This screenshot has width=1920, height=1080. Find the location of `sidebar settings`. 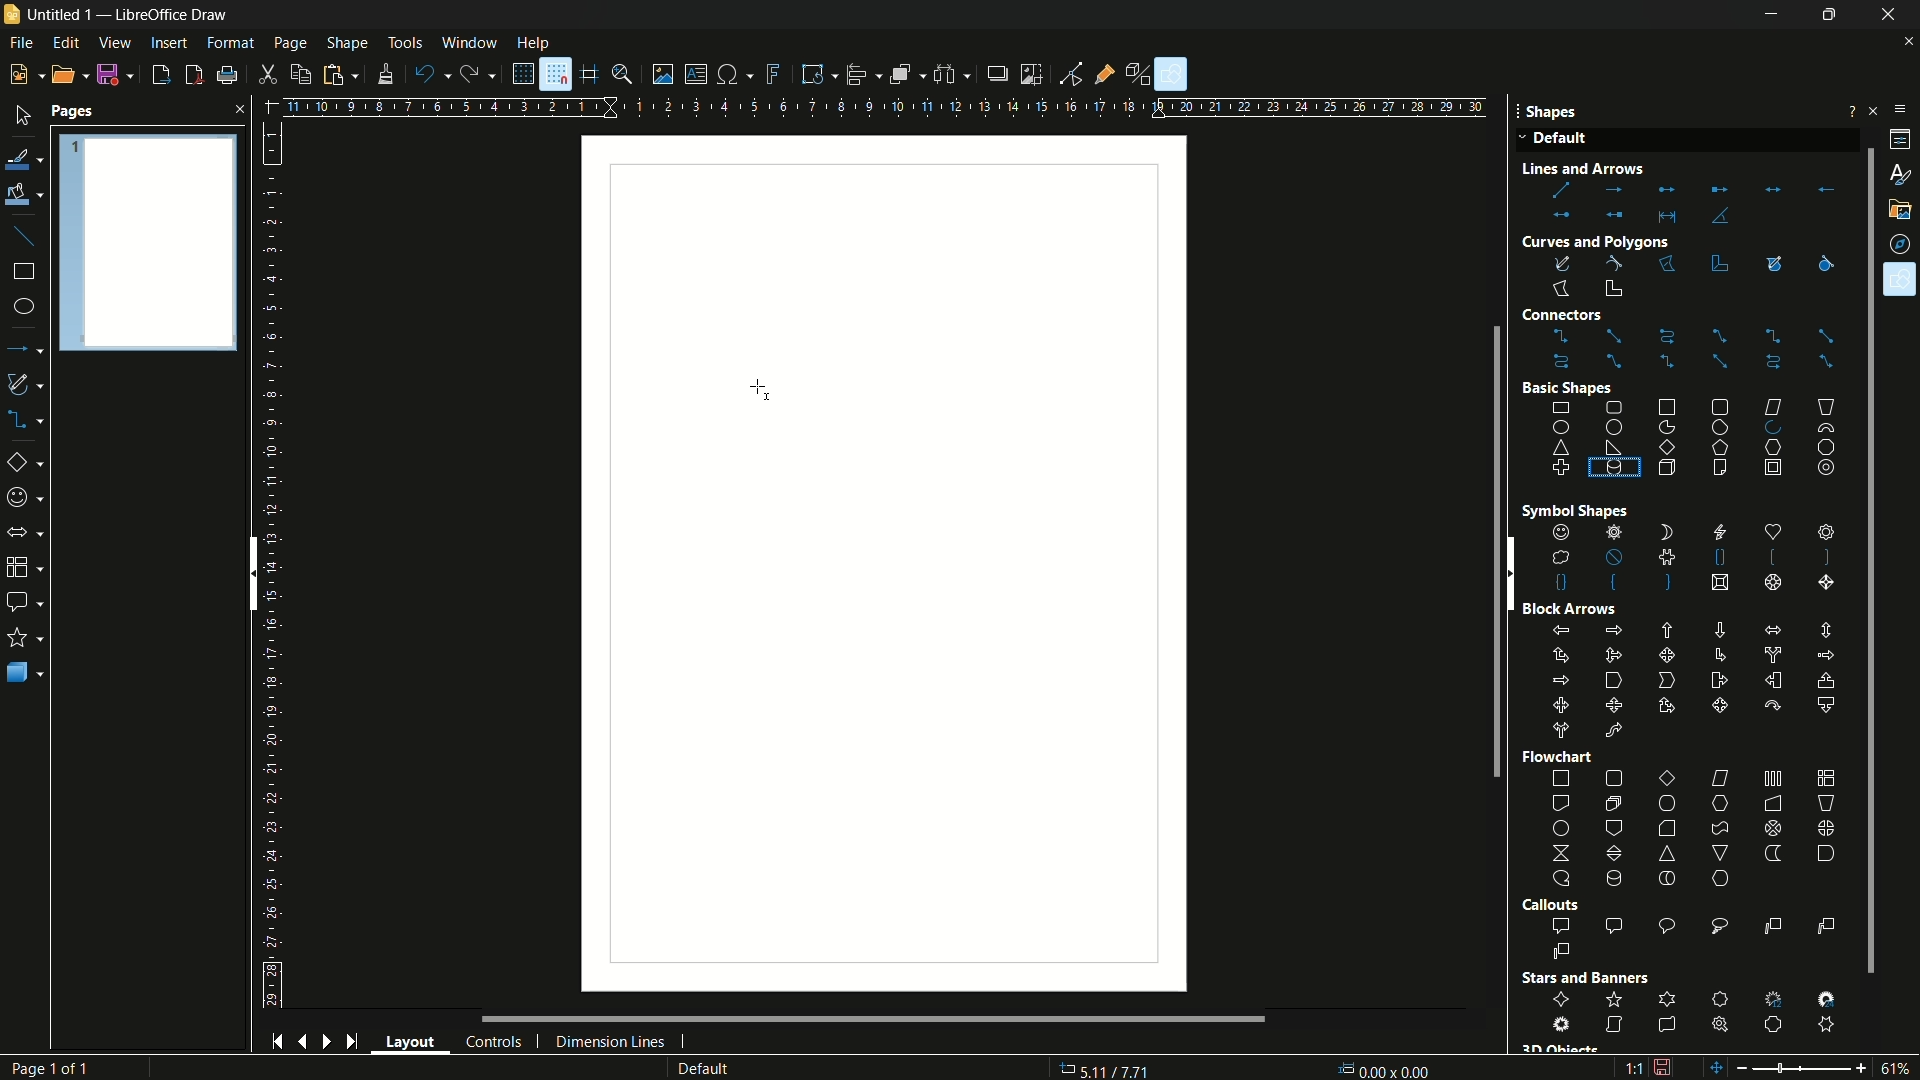

sidebar settings is located at coordinates (1898, 110).